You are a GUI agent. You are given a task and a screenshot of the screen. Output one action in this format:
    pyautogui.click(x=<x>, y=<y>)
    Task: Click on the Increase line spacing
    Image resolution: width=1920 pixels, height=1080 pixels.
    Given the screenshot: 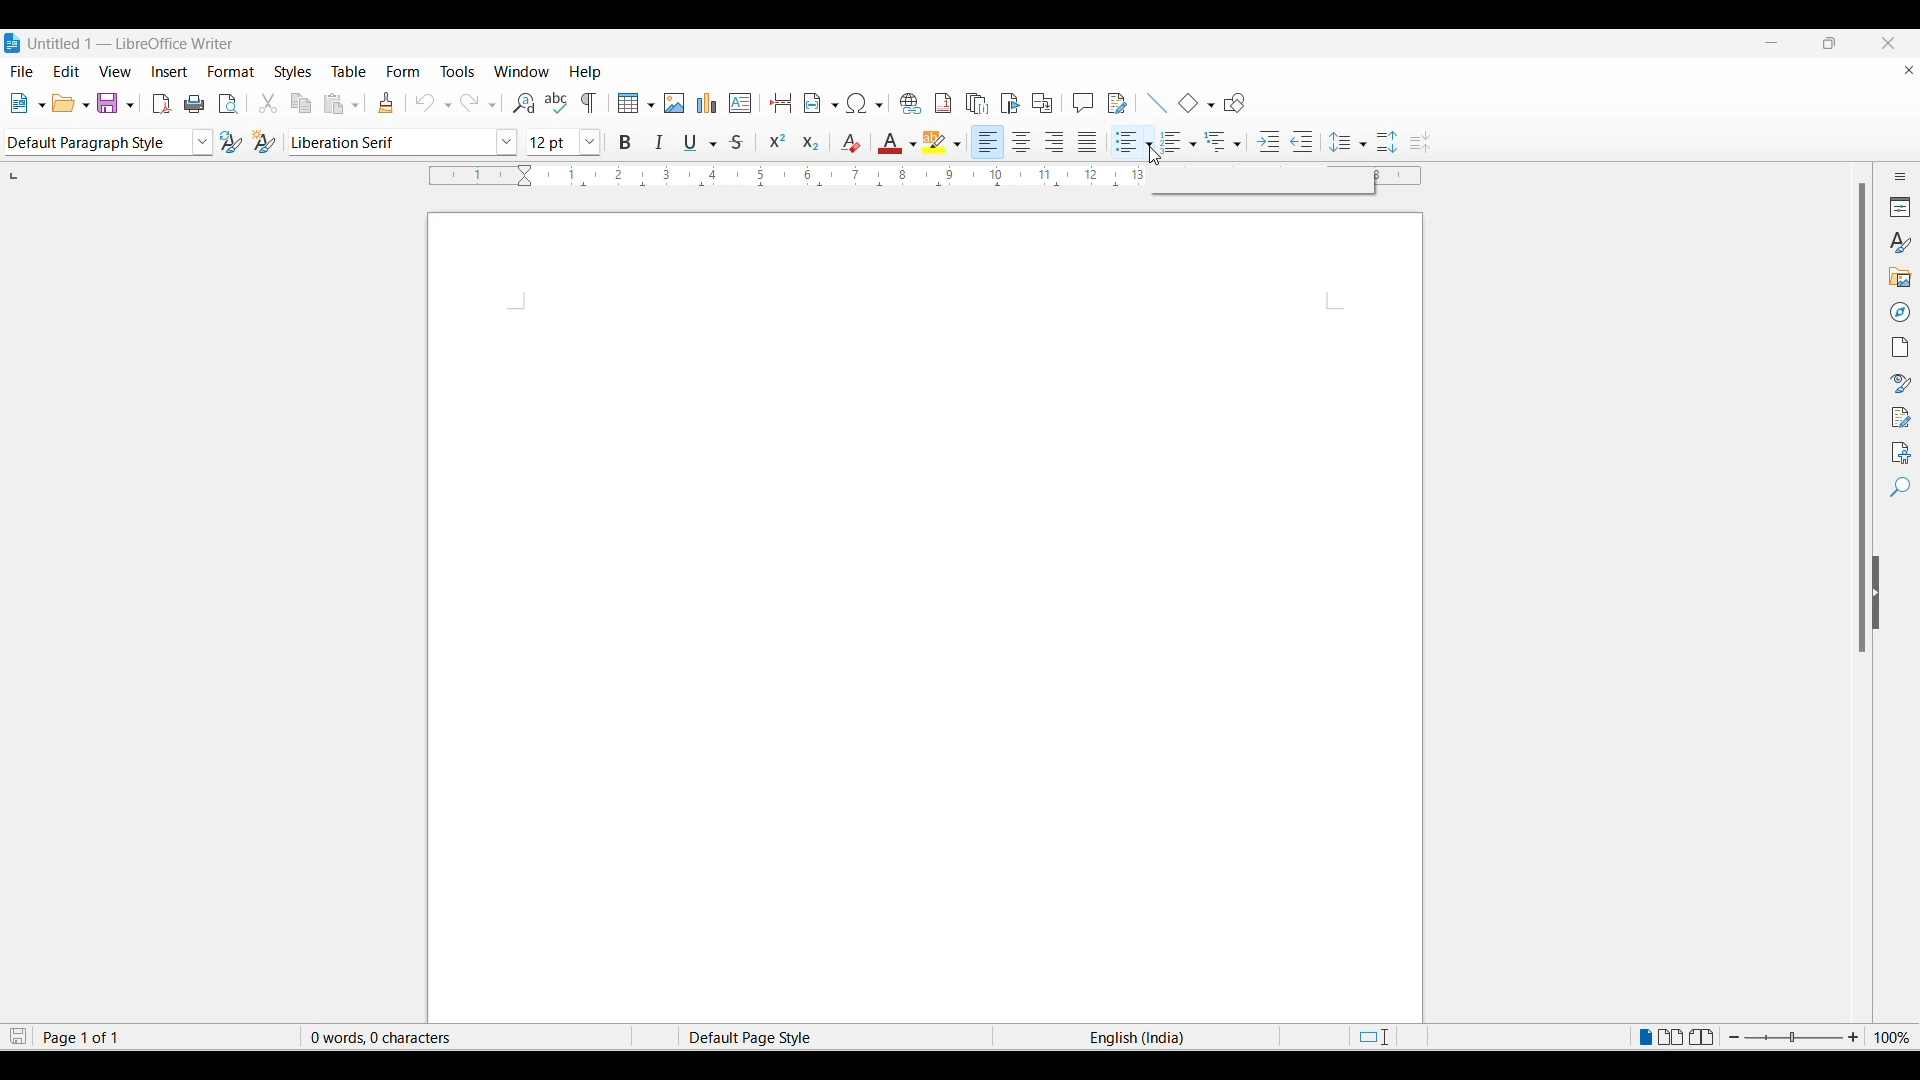 What is the action you would take?
    pyautogui.click(x=1385, y=139)
    